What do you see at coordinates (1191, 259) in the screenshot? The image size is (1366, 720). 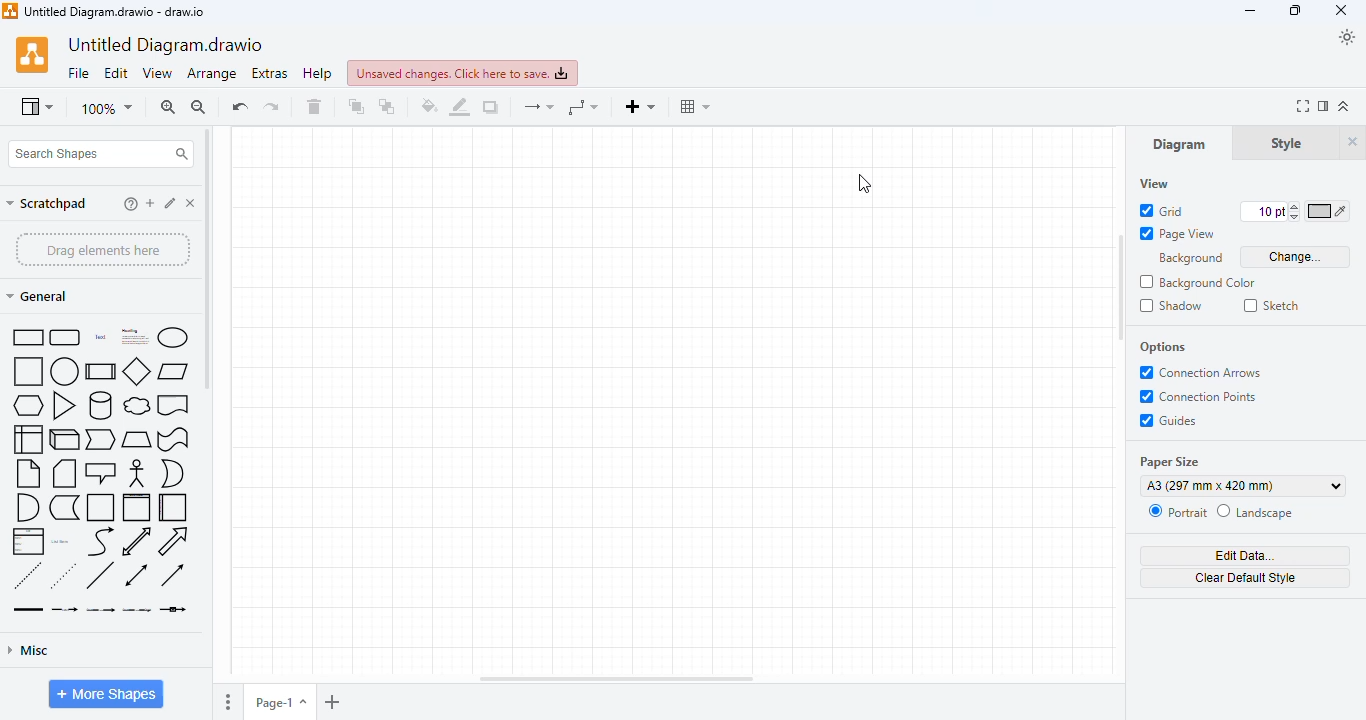 I see `background` at bounding box center [1191, 259].